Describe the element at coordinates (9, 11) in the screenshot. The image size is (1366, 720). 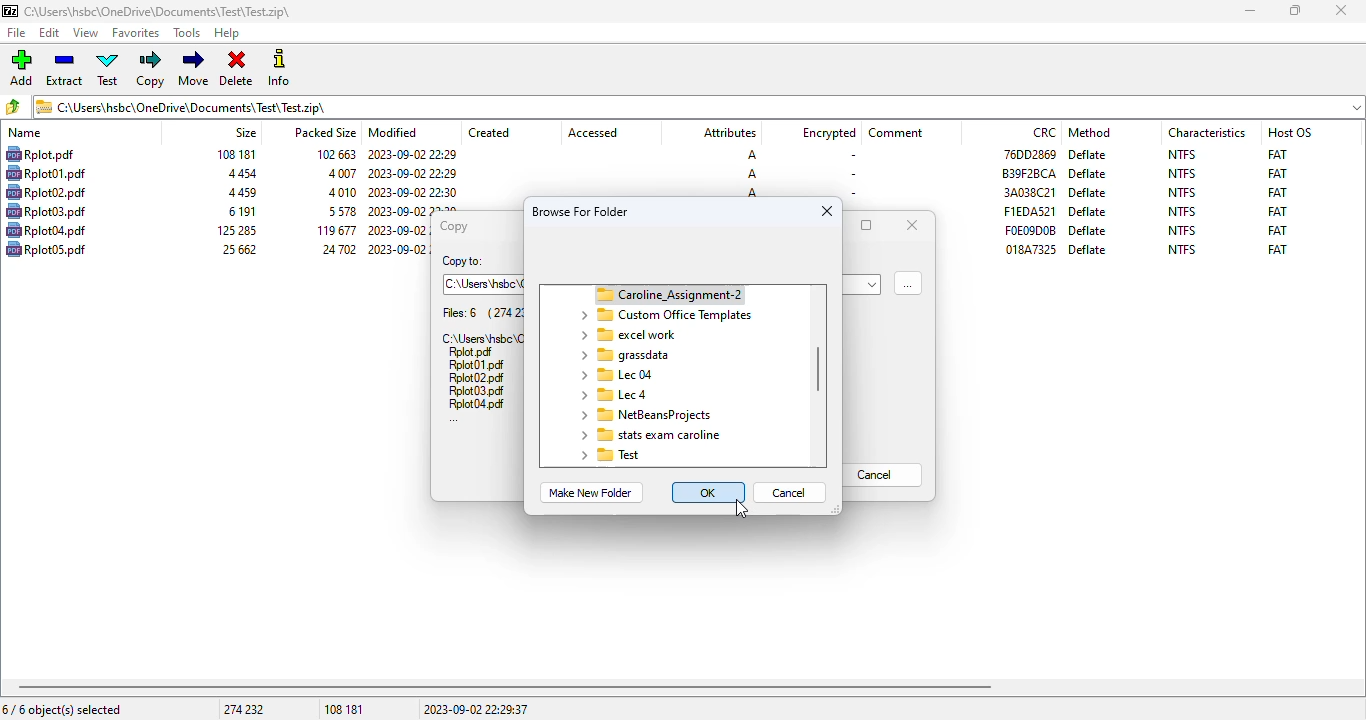
I see `logo` at that location.